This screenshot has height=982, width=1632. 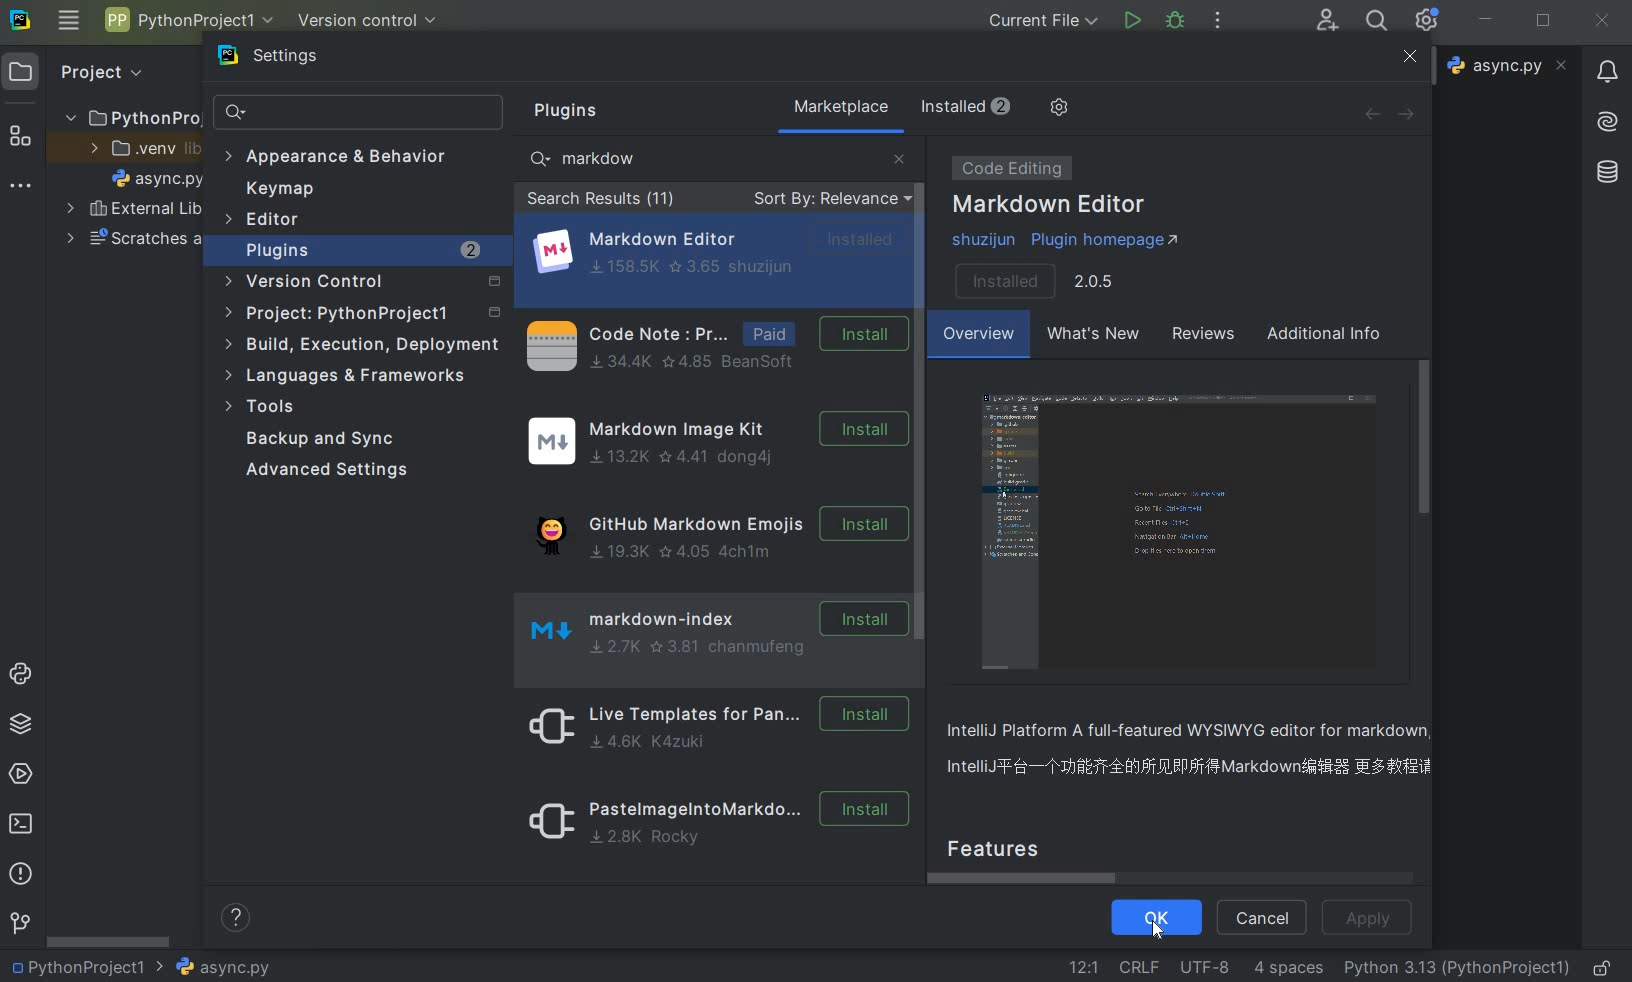 I want to click on version control, so click(x=368, y=21).